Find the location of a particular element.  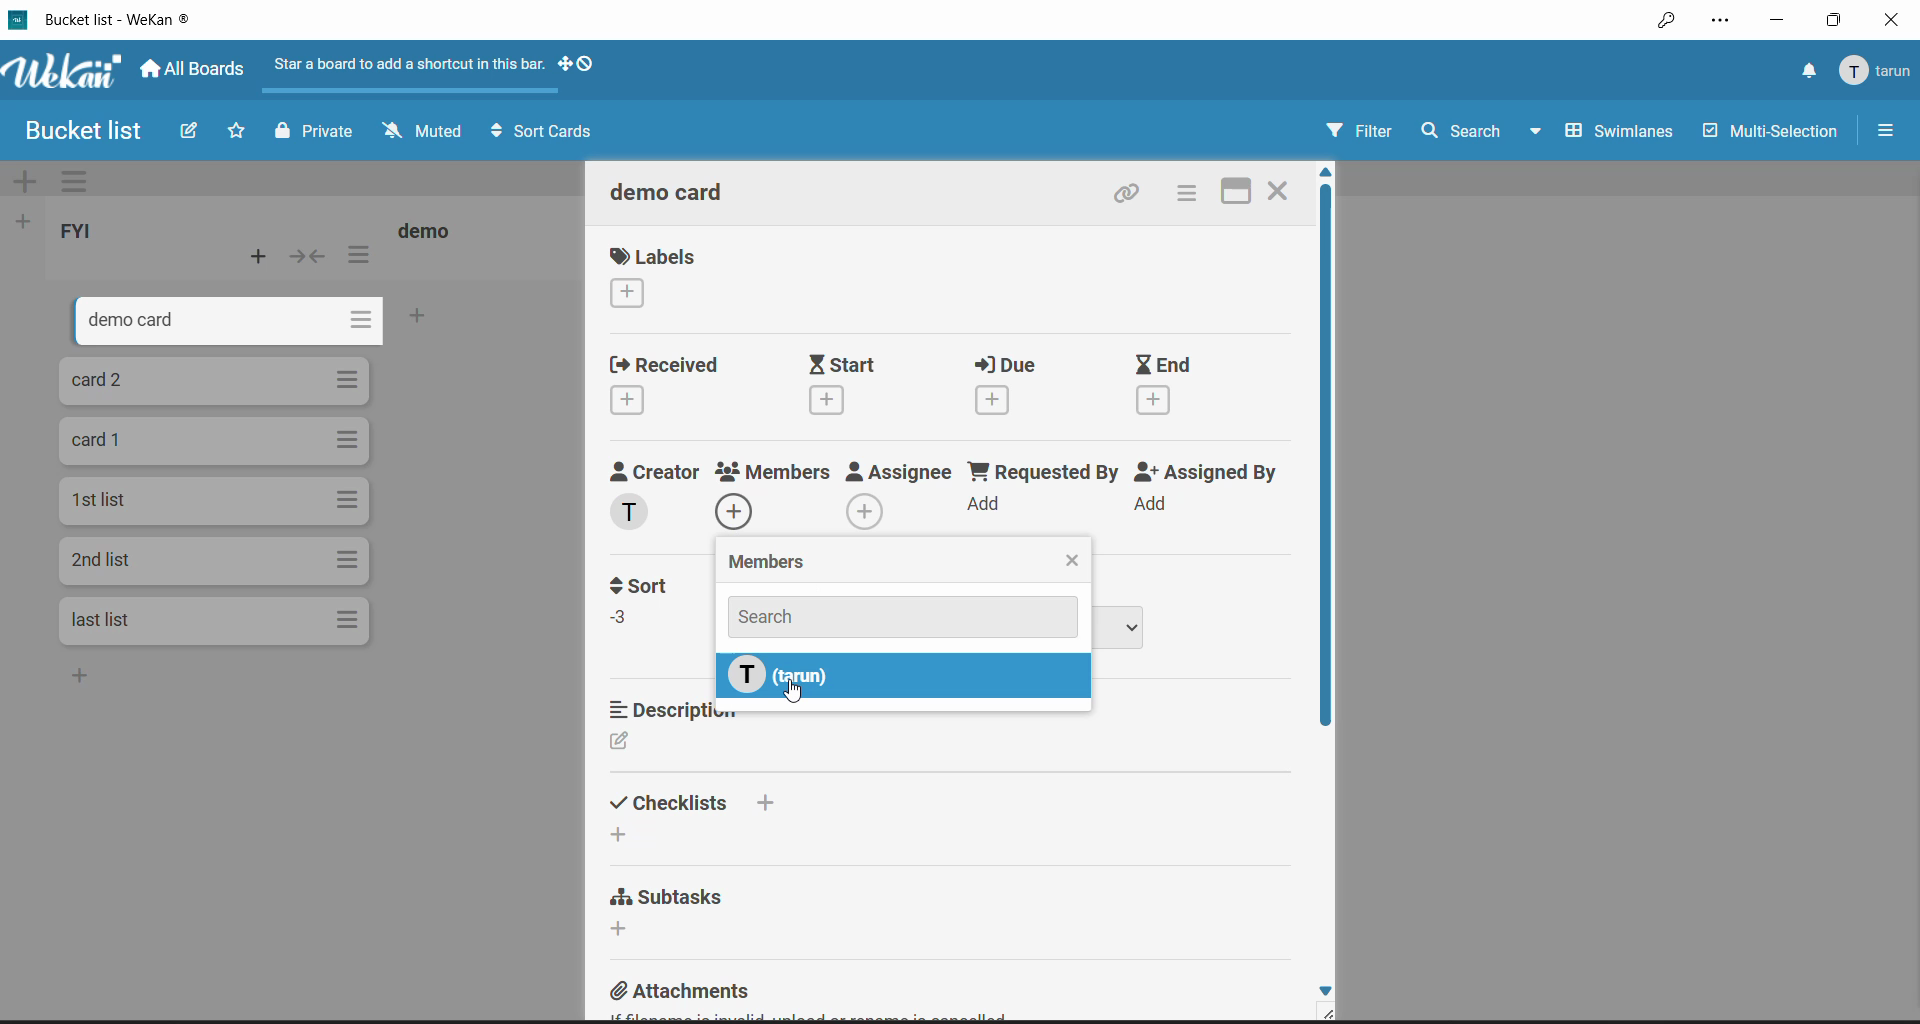

open or close sidebar is located at coordinates (1884, 129).